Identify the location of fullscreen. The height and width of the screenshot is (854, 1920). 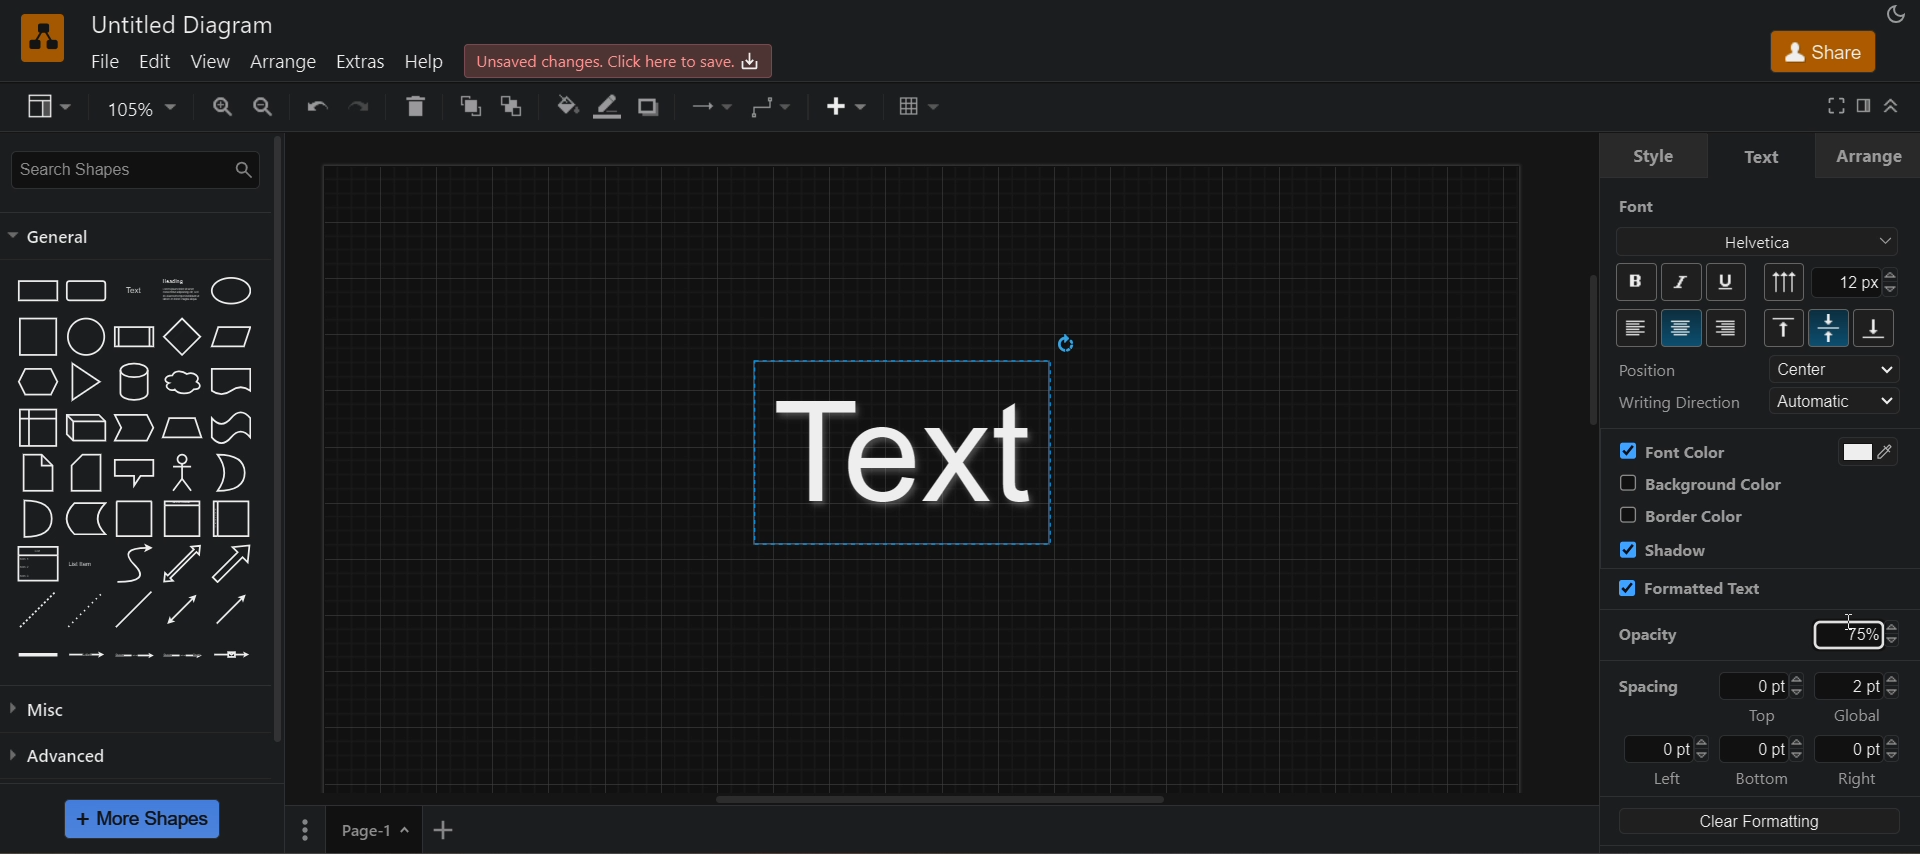
(1833, 104).